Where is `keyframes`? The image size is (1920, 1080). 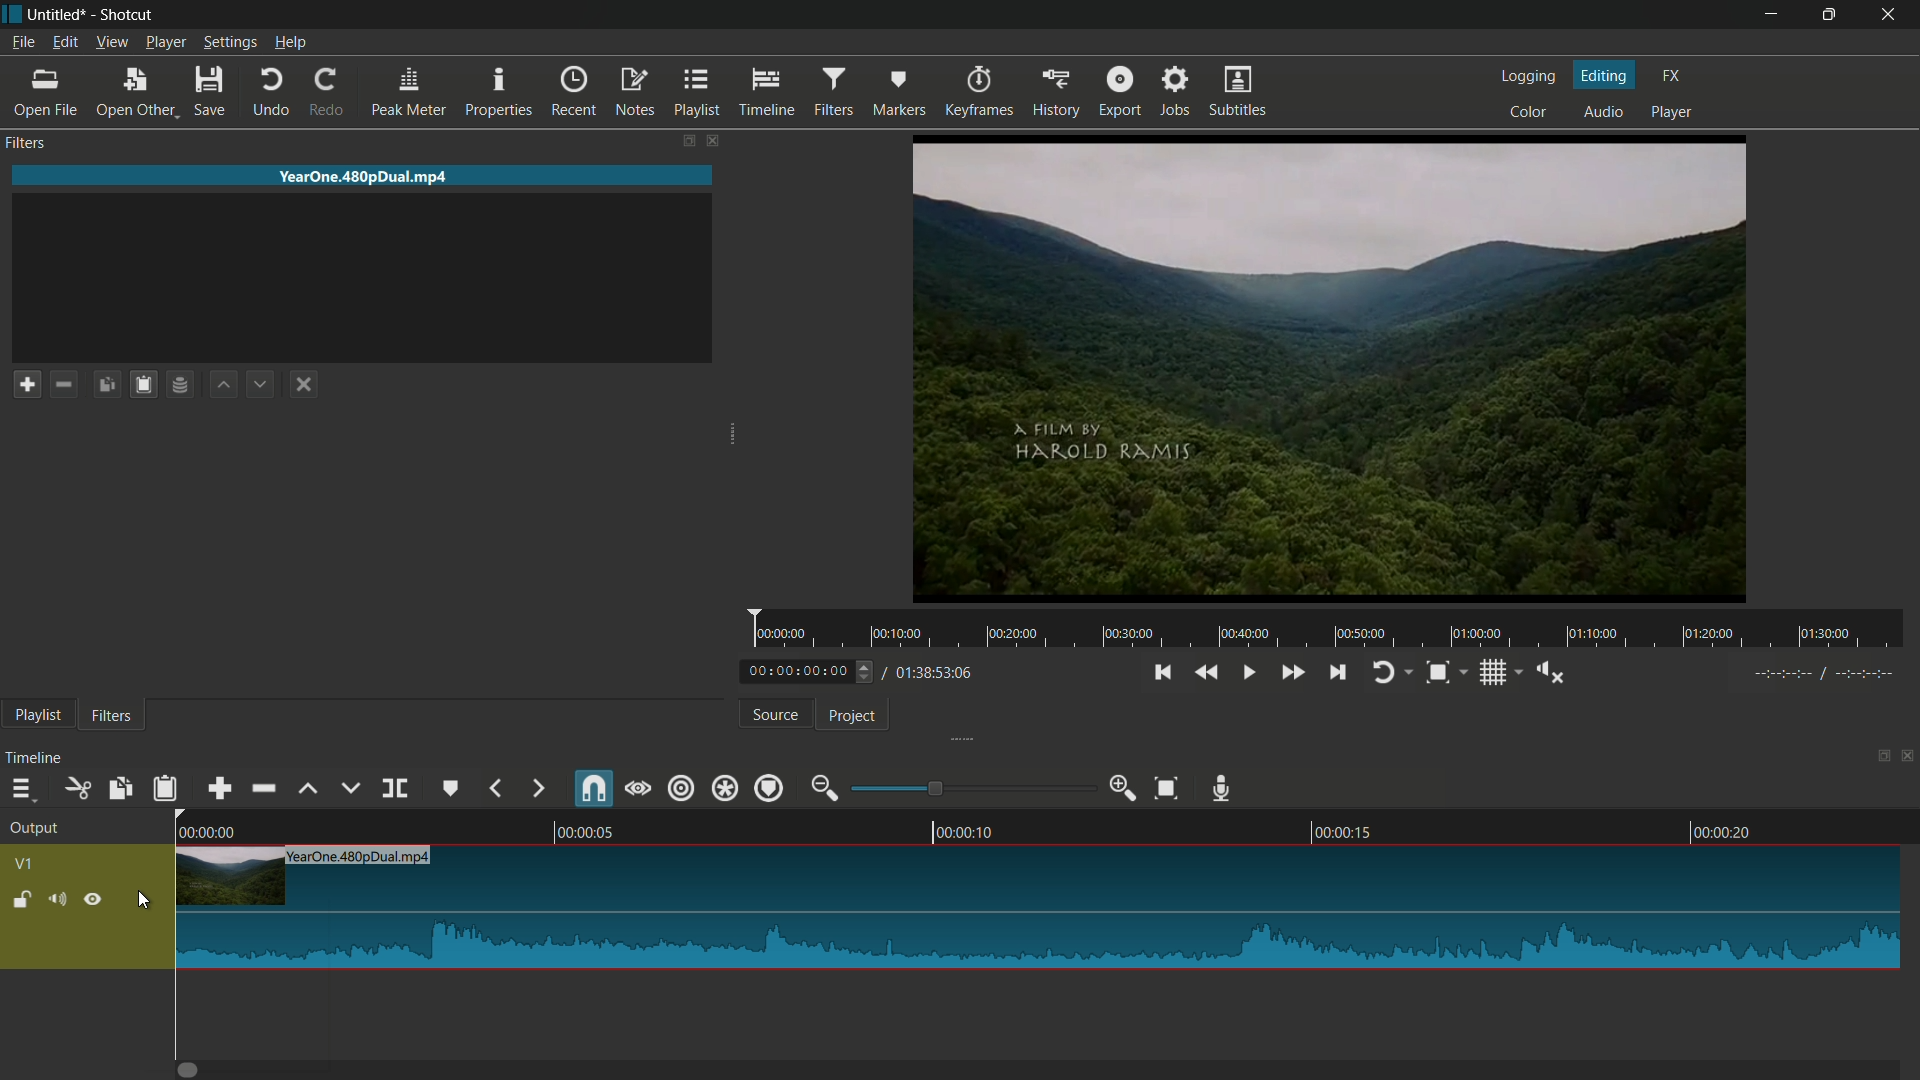 keyframes is located at coordinates (976, 92).